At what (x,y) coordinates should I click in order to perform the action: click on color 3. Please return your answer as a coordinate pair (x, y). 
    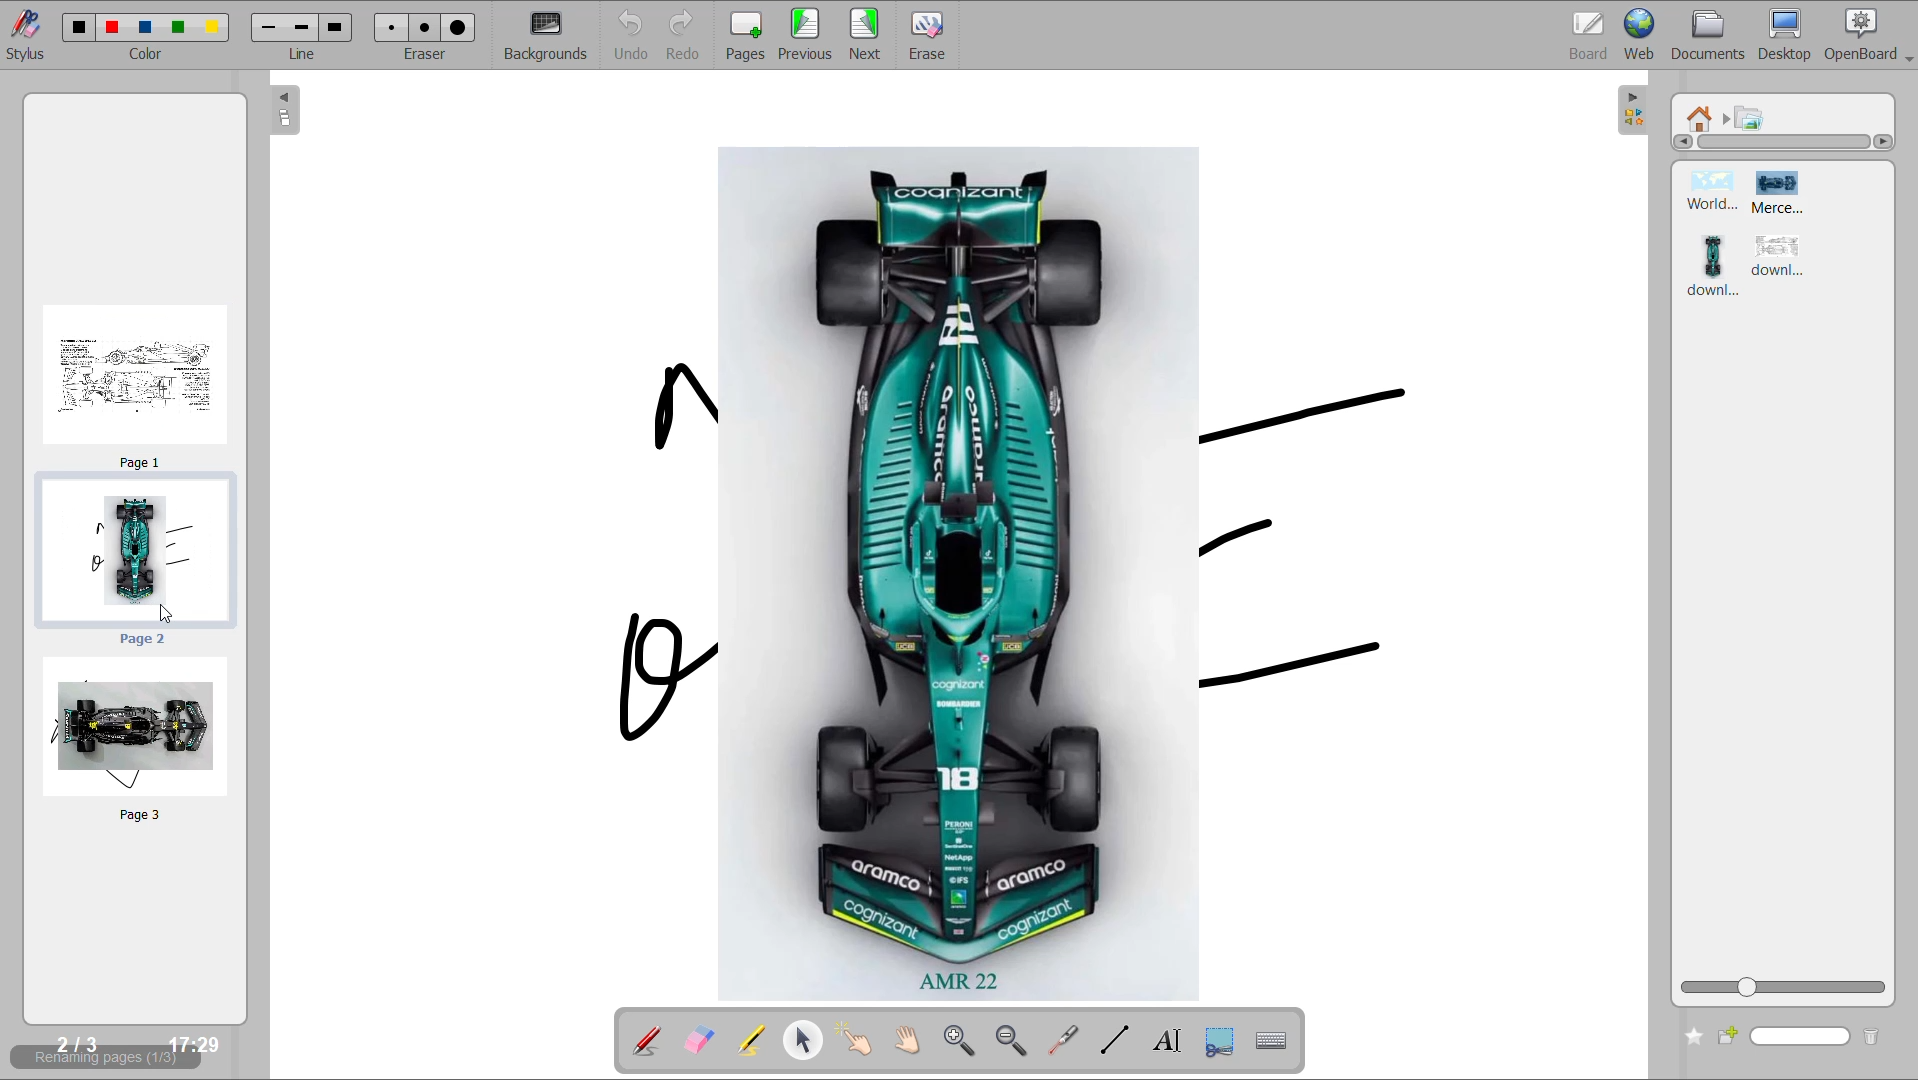
    Looking at the image, I should click on (145, 27).